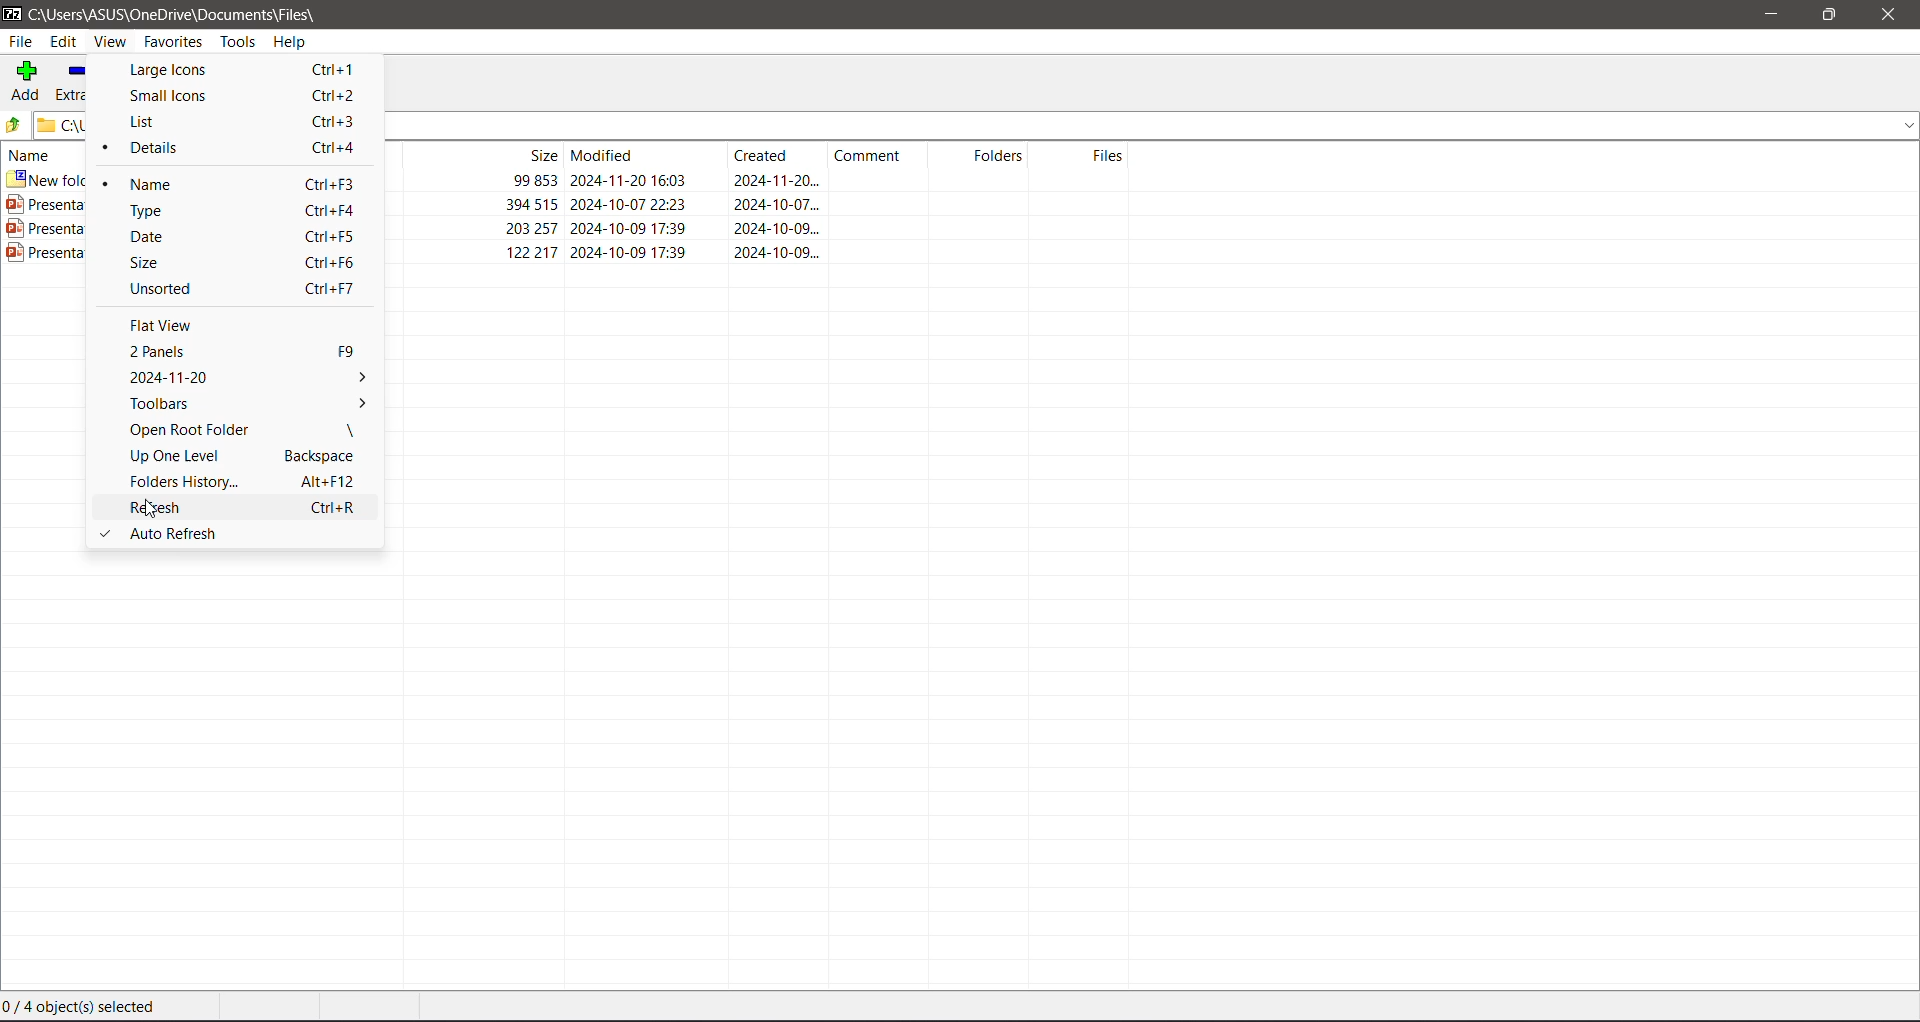 The image size is (1920, 1022). I want to click on ppt 1, so click(759, 202).